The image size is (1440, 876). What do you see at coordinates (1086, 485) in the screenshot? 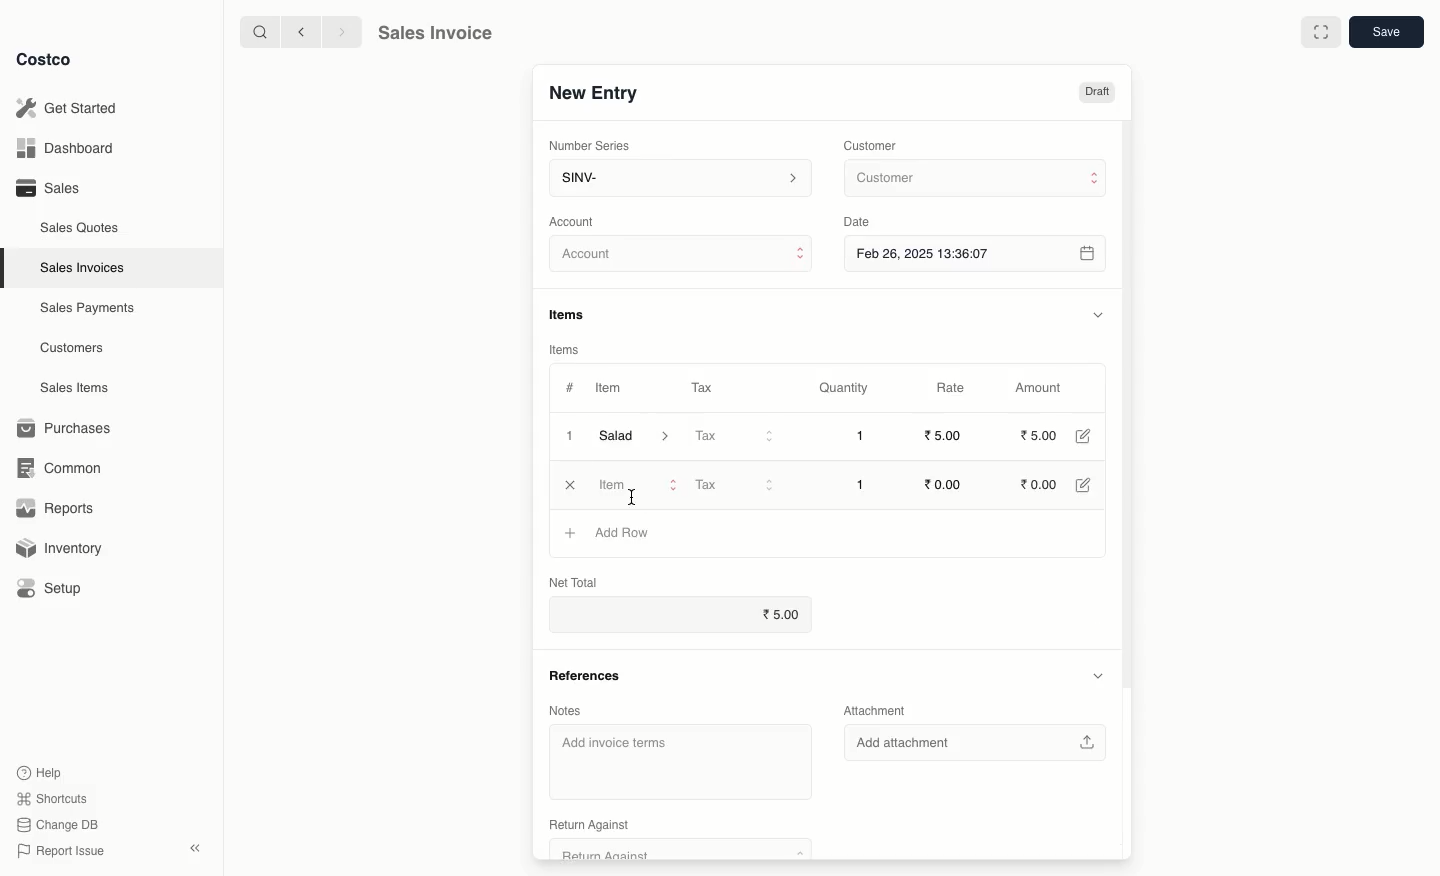
I see `Edit` at bounding box center [1086, 485].